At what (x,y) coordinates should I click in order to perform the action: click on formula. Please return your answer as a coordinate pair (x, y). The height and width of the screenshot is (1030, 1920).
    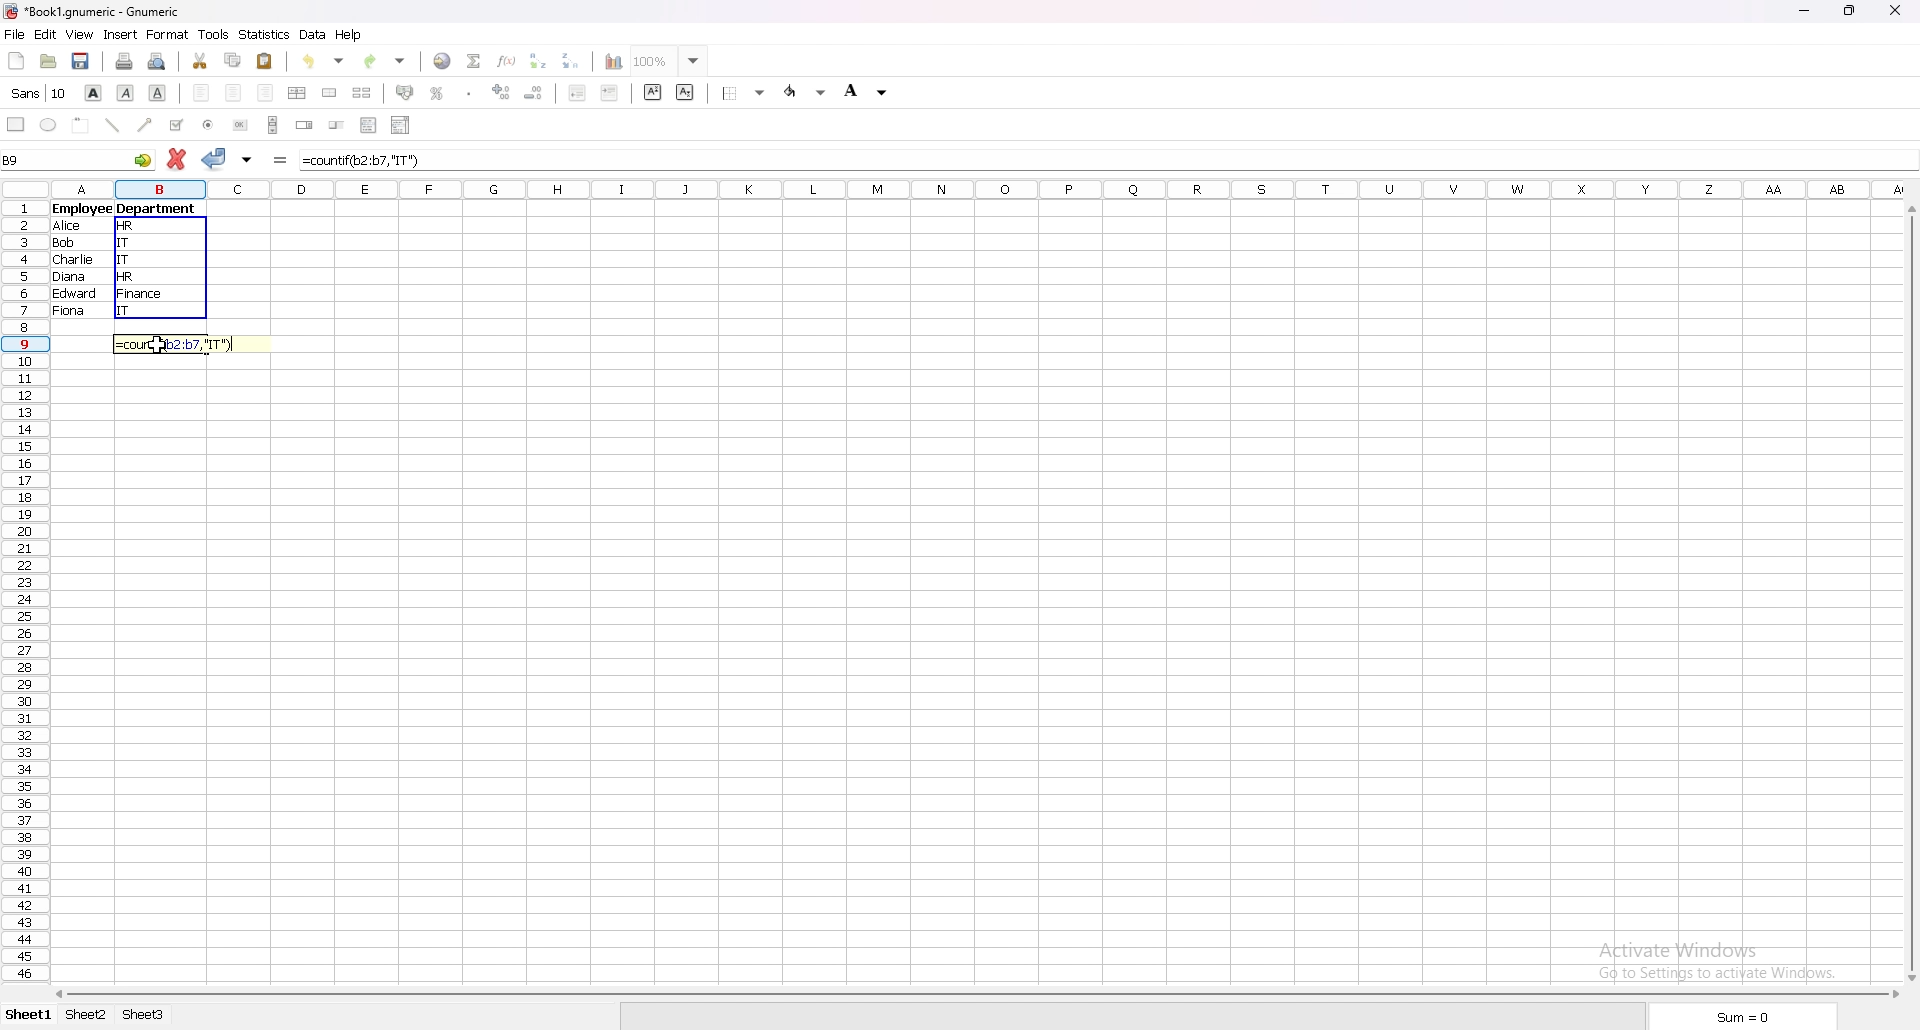
    Looking at the image, I should click on (368, 160).